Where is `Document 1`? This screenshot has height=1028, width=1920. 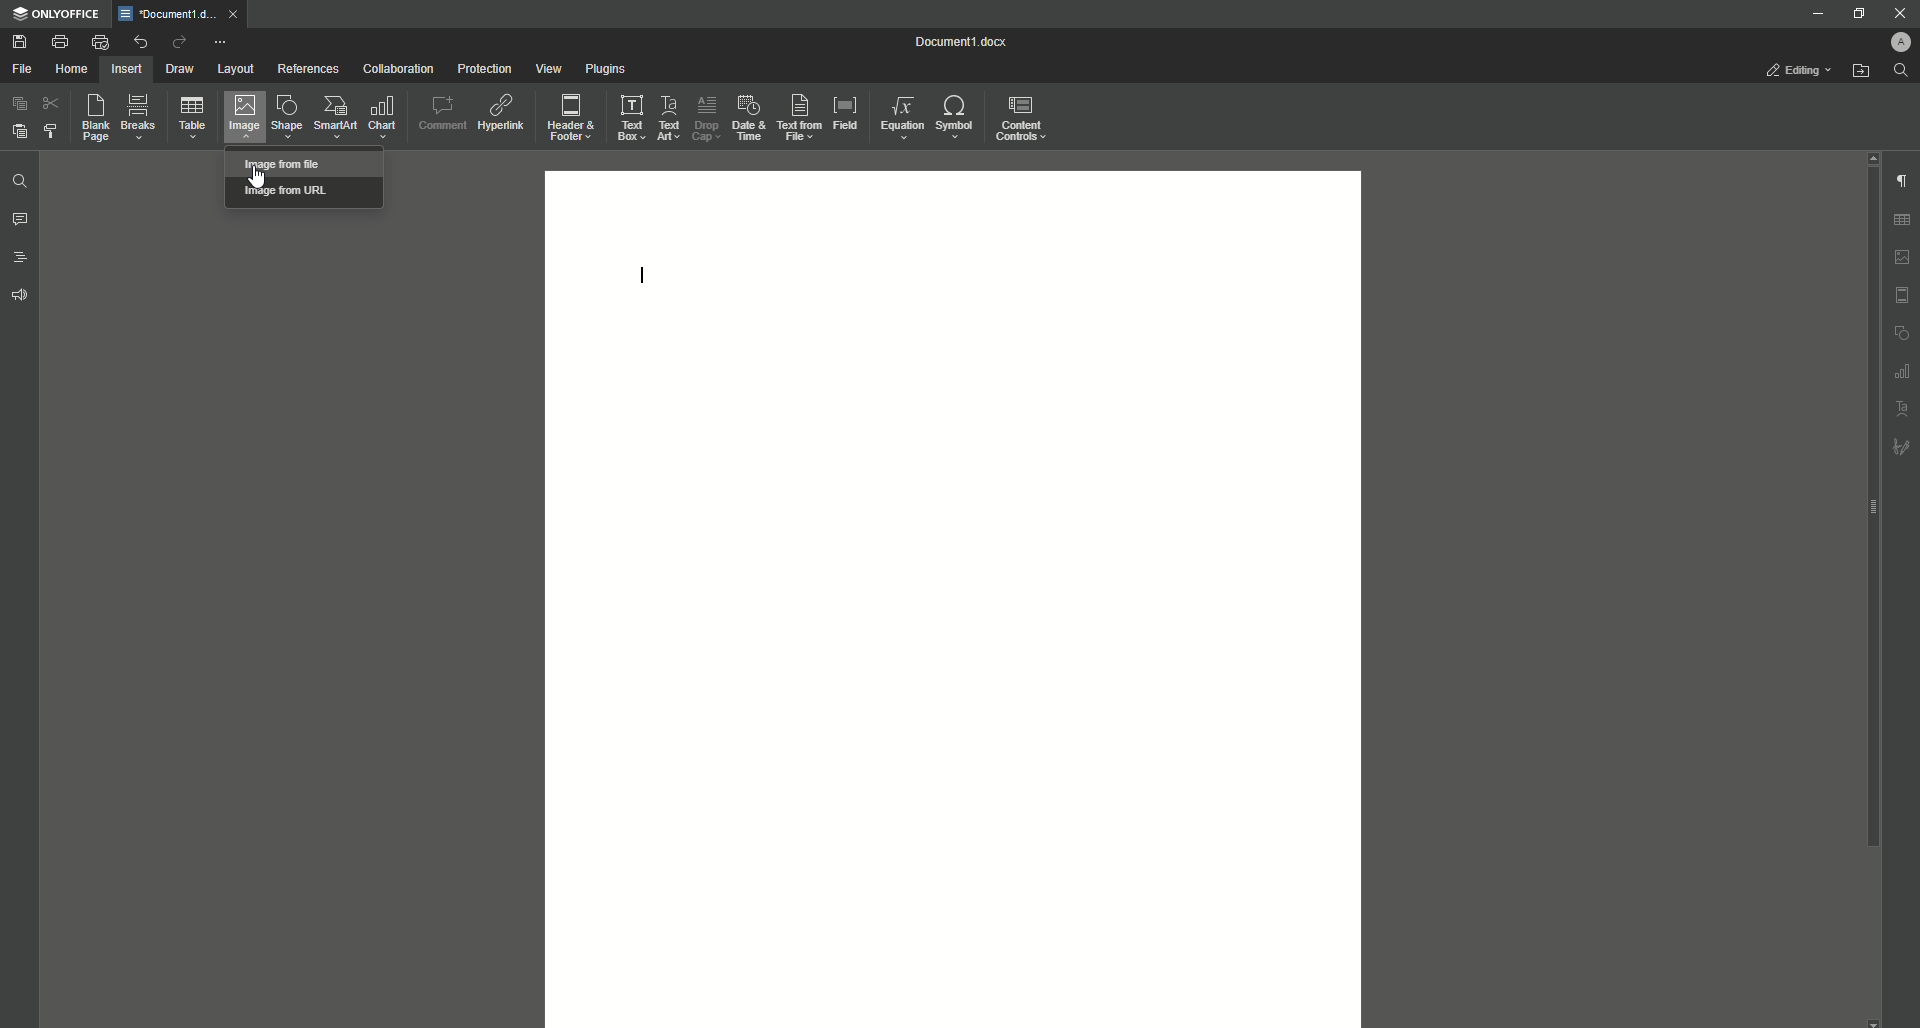
Document 1 is located at coordinates (960, 41).